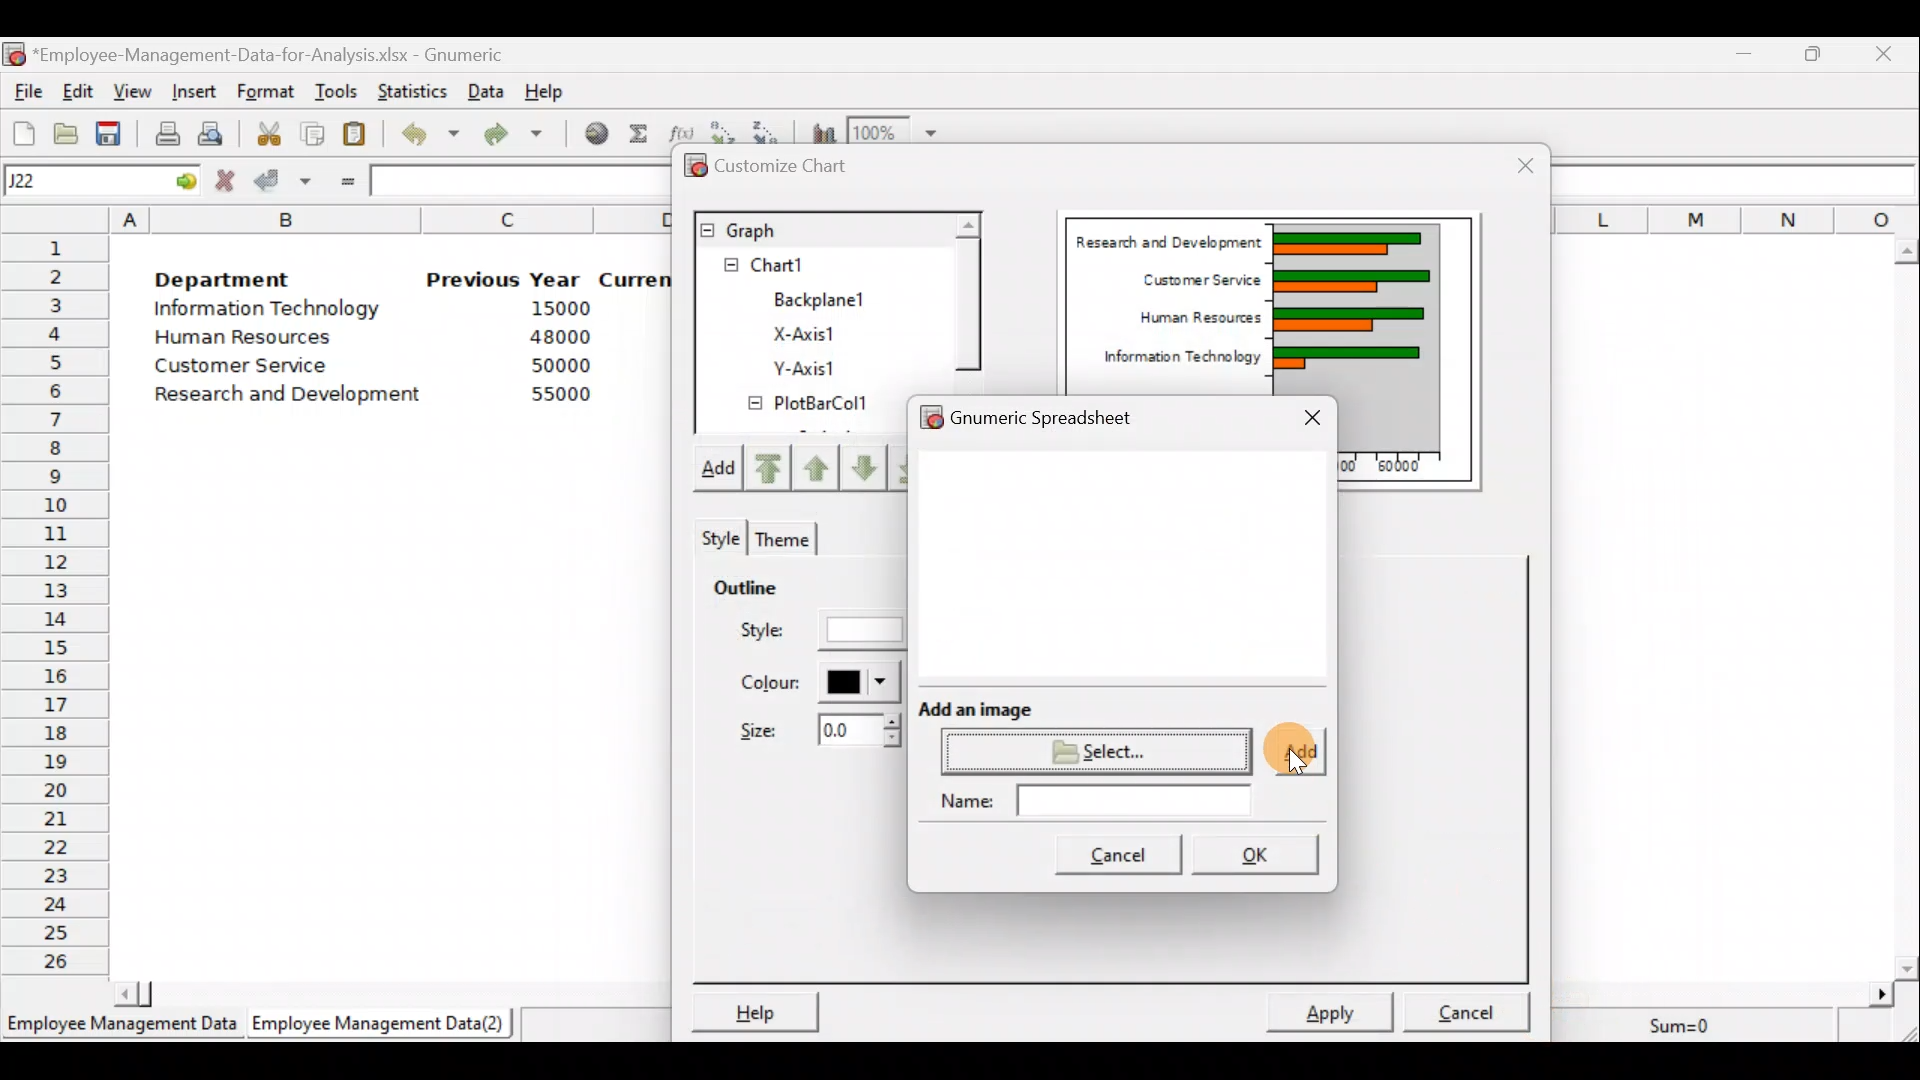 The height and width of the screenshot is (1080, 1920). Describe the element at coordinates (774, 467) in the screenshot. I see `Move upward` at that location.